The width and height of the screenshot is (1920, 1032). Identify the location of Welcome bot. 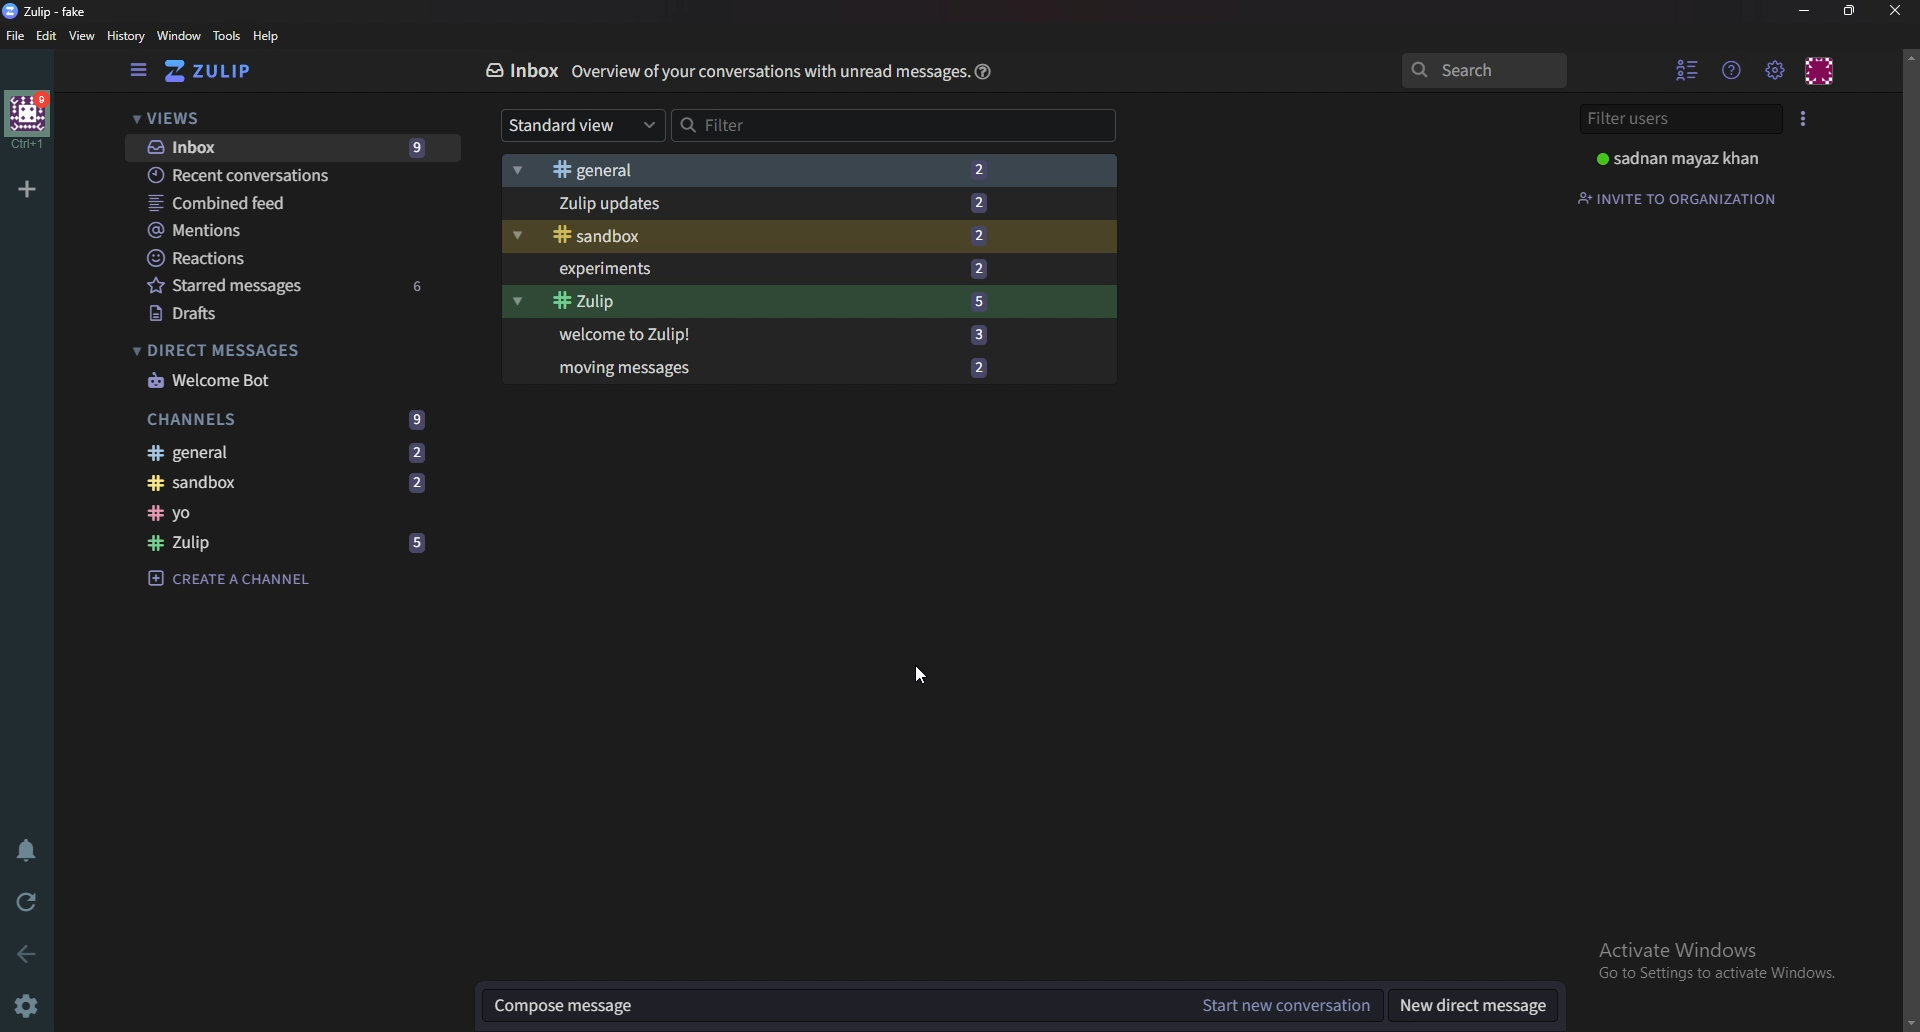
(282, 380).